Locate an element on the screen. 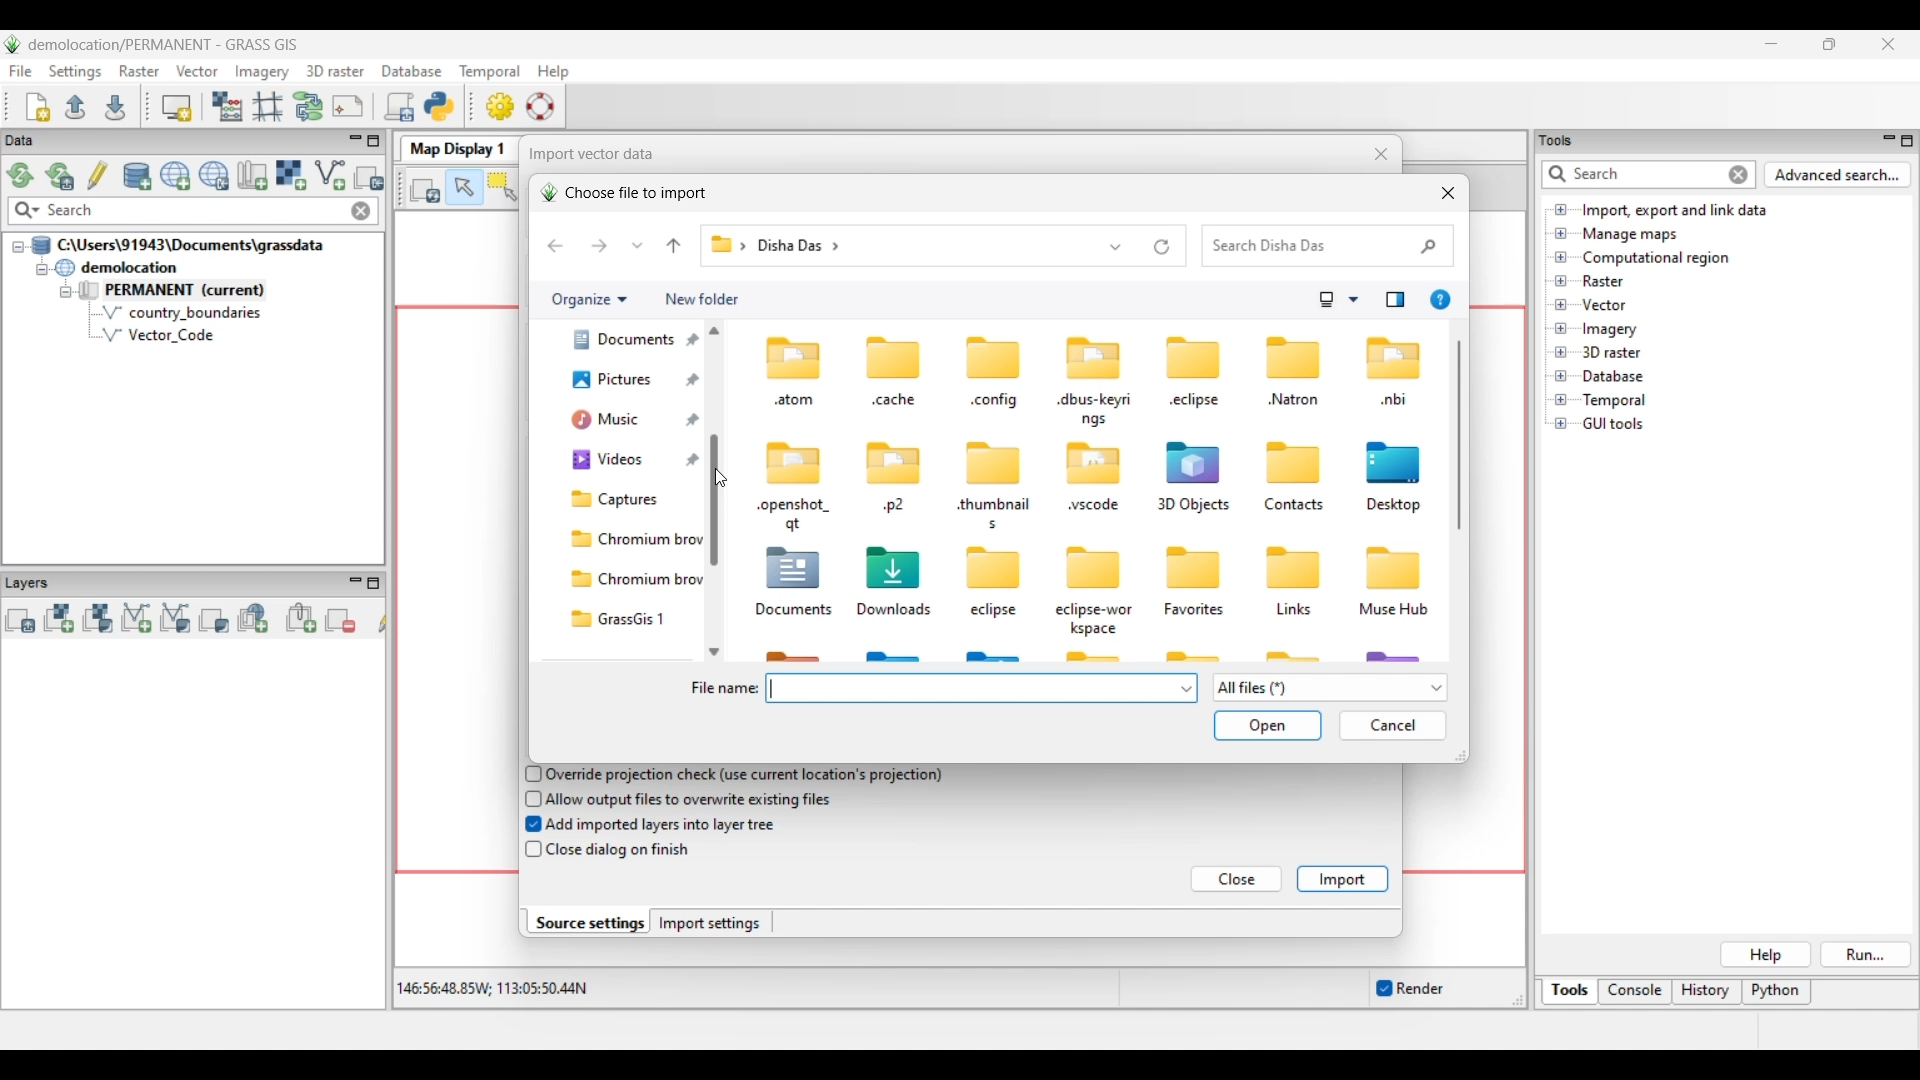 Image resolution: width=1920 pixels, height=1080 pixels. Double click to view files under Import, export and link data is located at coordinates (1675, 211).